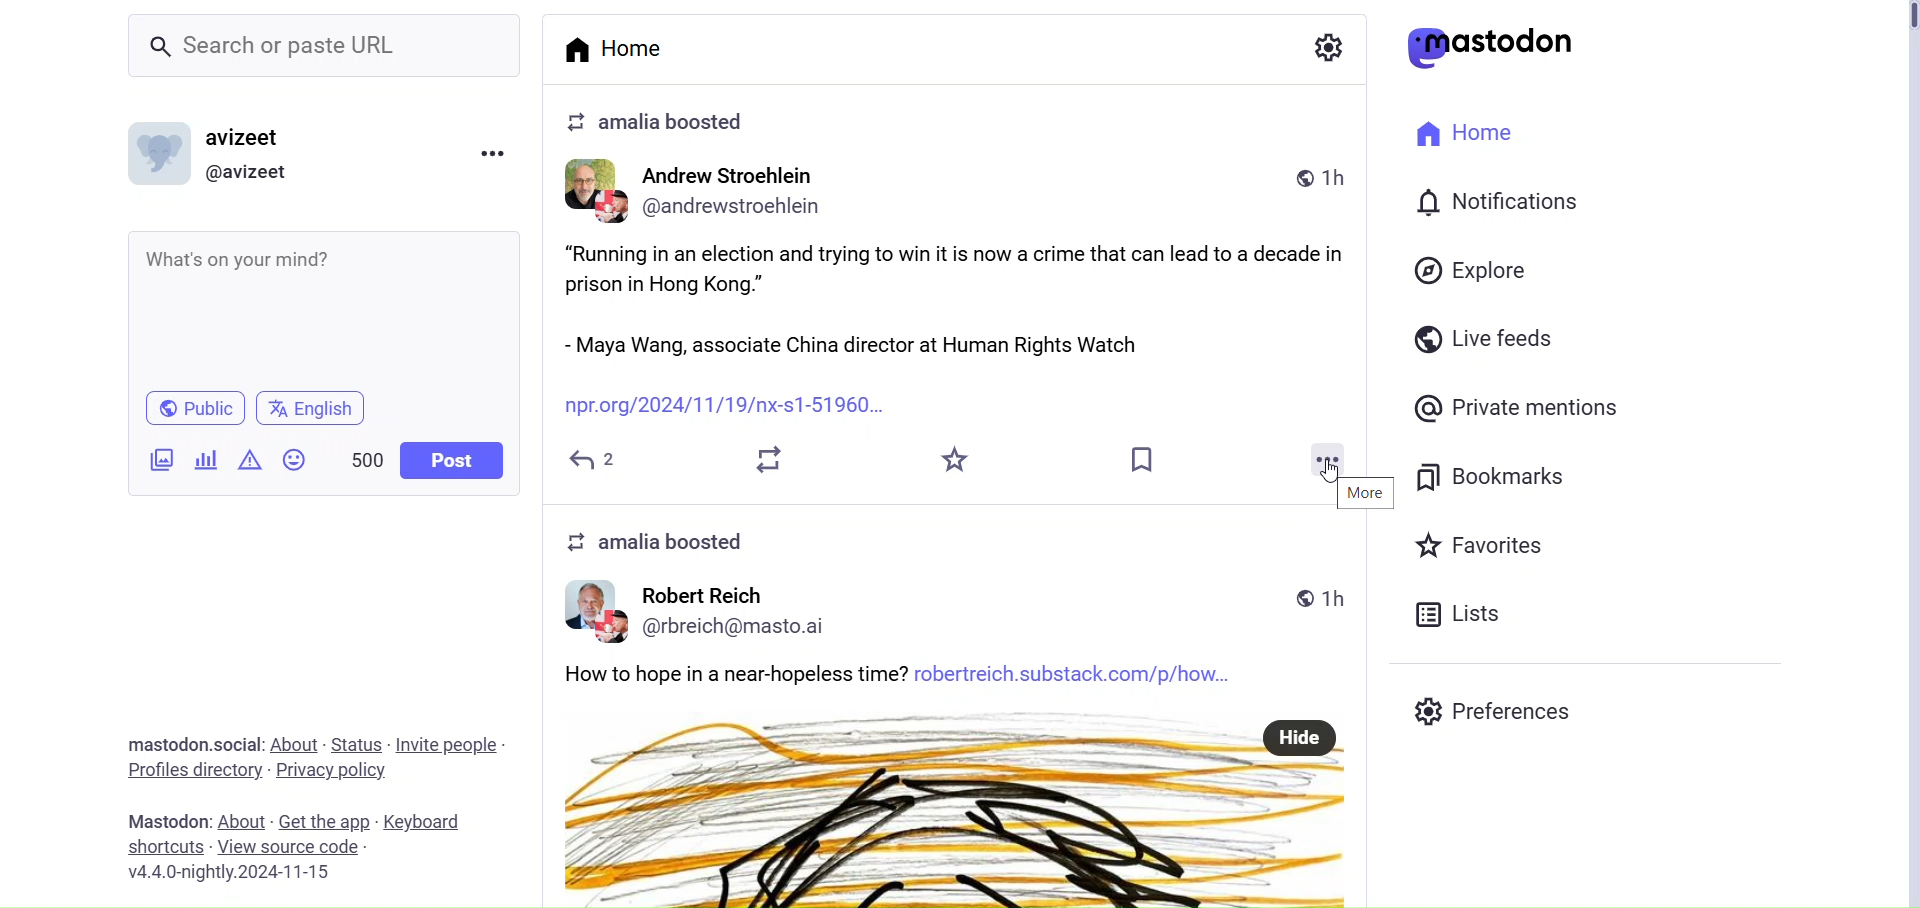  Describe the element at coordinates (735, 407) in the screenshot. I see `link` at that location.